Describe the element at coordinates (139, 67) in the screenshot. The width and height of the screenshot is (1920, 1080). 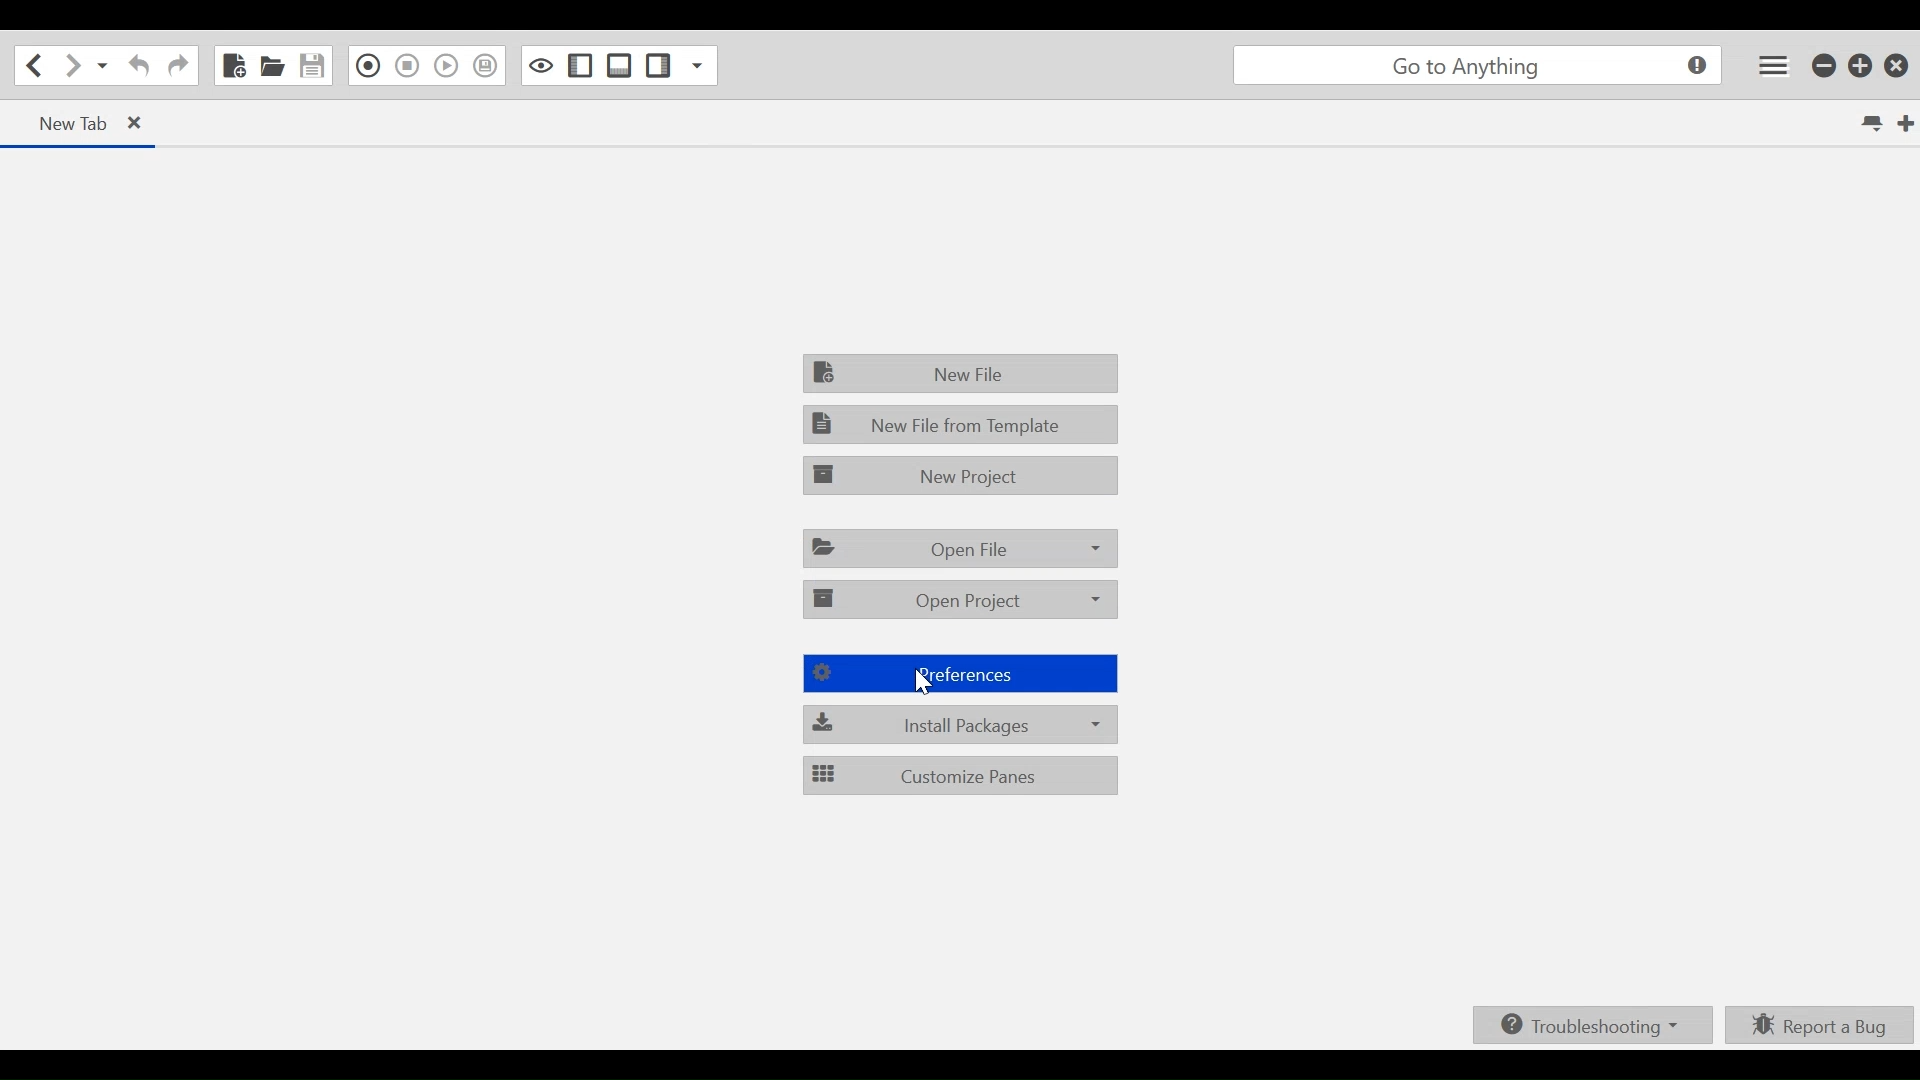
I see `Undo last action` at that location.